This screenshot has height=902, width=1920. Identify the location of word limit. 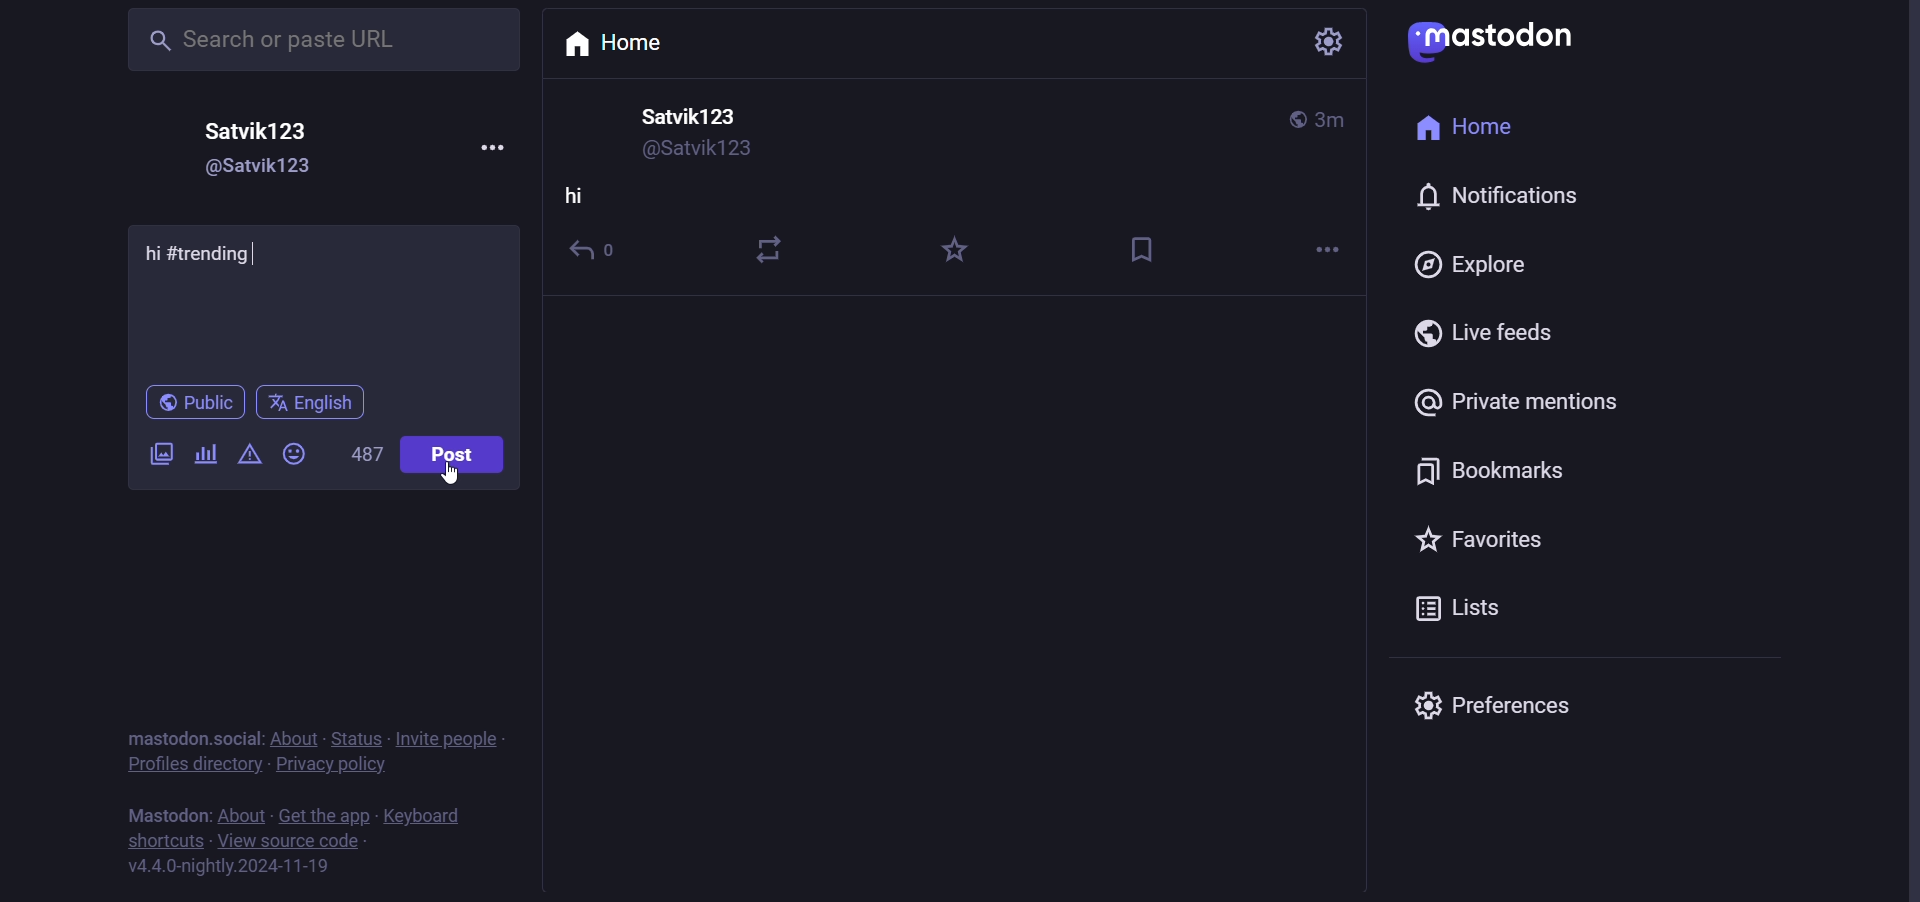
(366, 453).